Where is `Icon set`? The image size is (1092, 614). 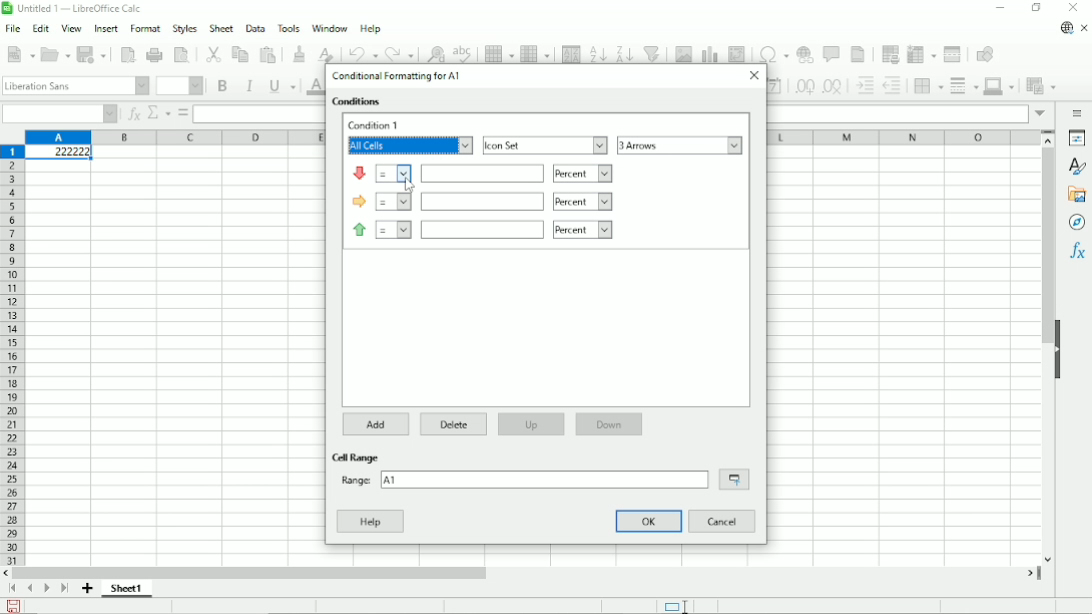 Icon set is located at coordinates (545, 145).